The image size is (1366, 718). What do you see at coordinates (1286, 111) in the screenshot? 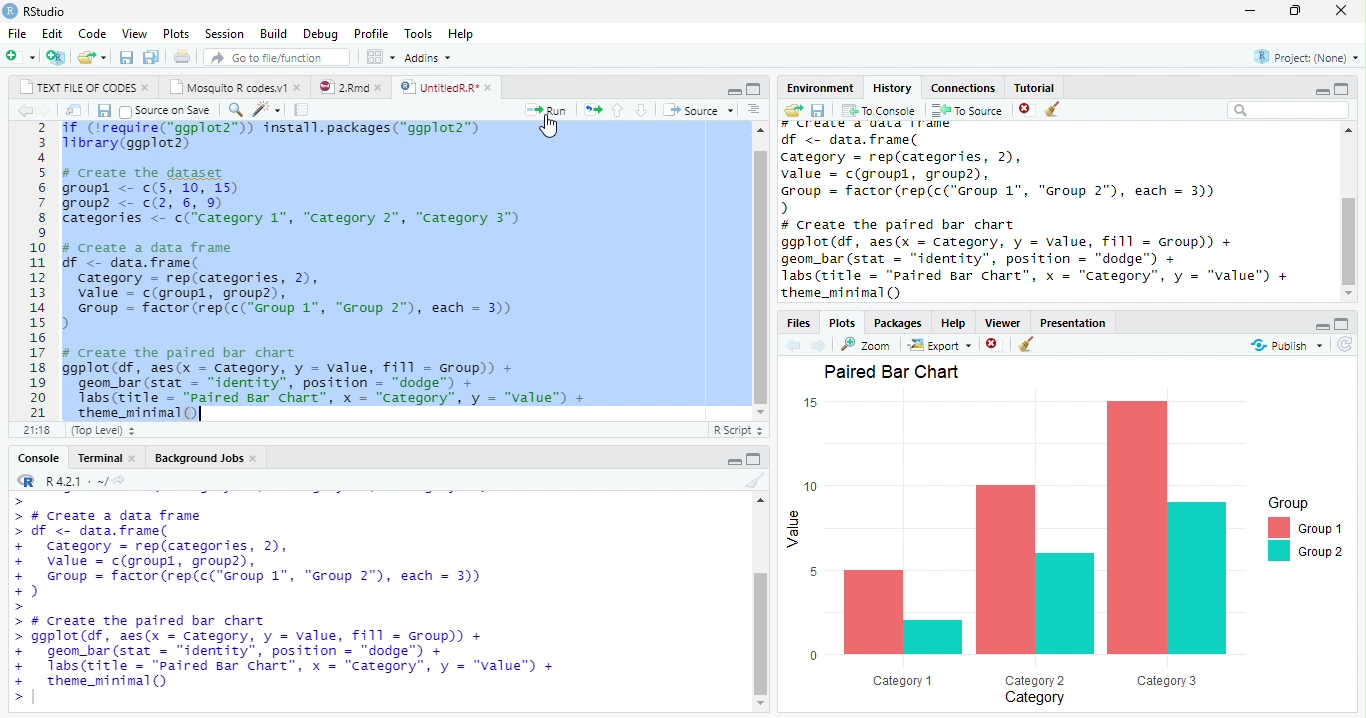
I see `search` at bounding box center [1286, 111].